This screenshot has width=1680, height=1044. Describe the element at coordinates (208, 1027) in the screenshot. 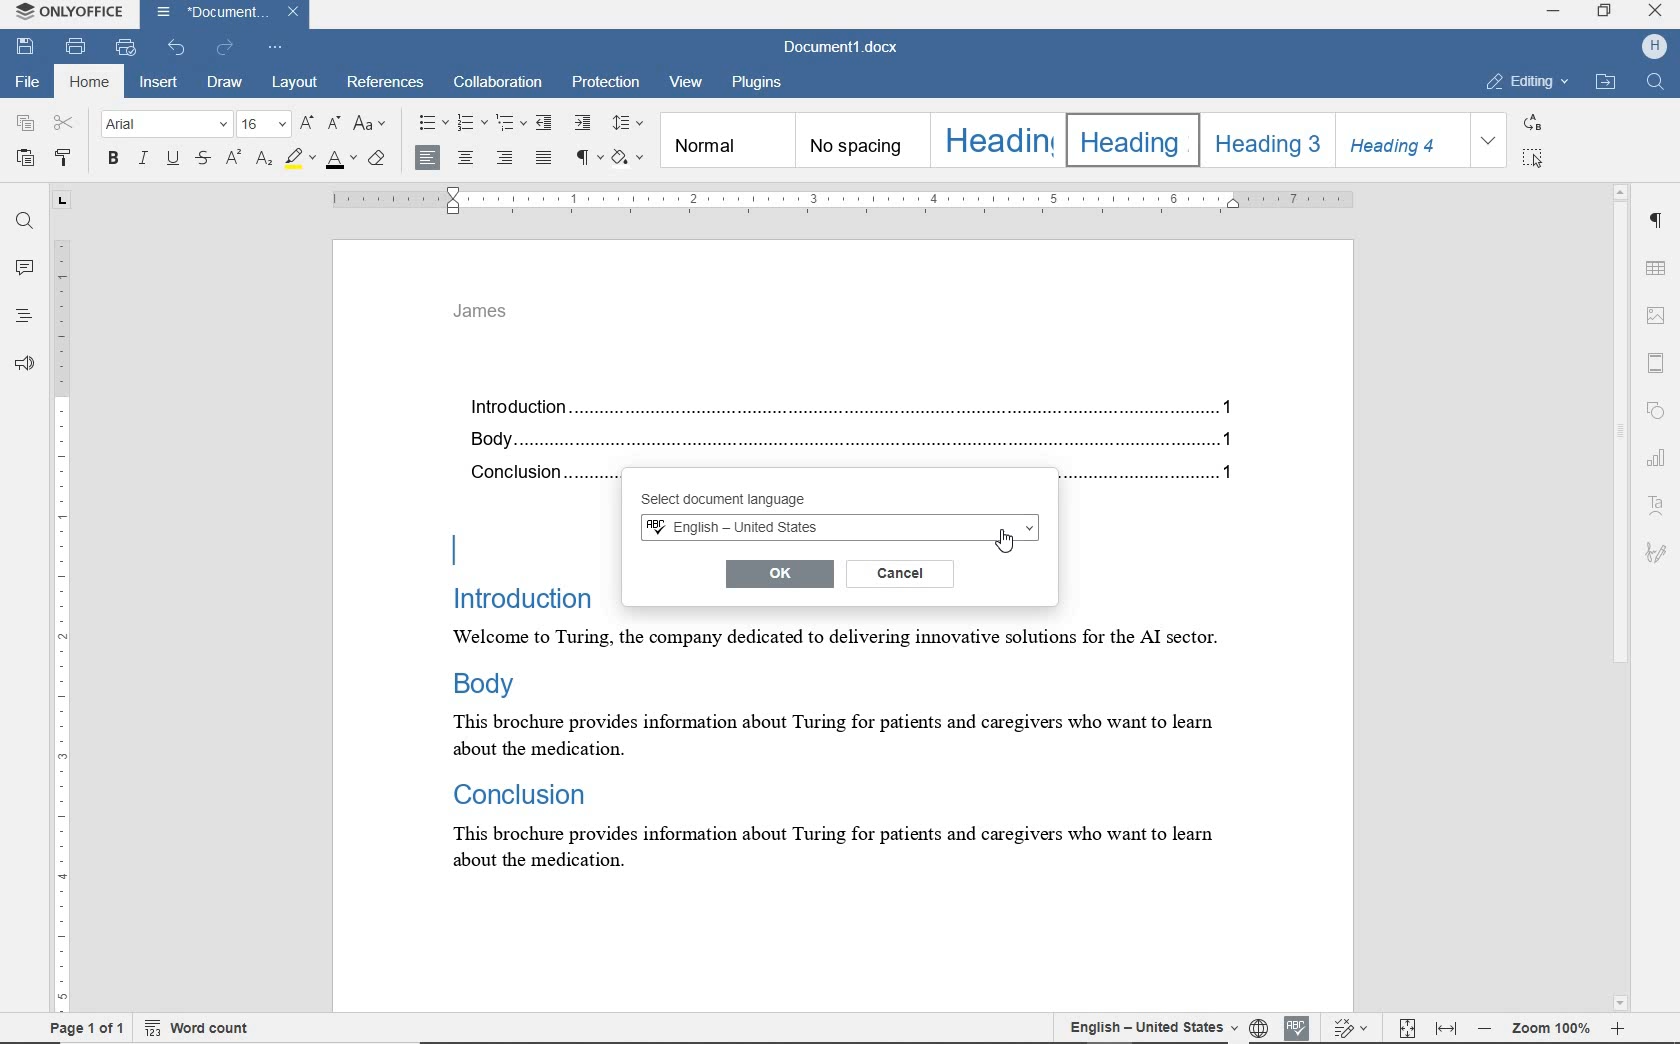

I see `word count` at that location.